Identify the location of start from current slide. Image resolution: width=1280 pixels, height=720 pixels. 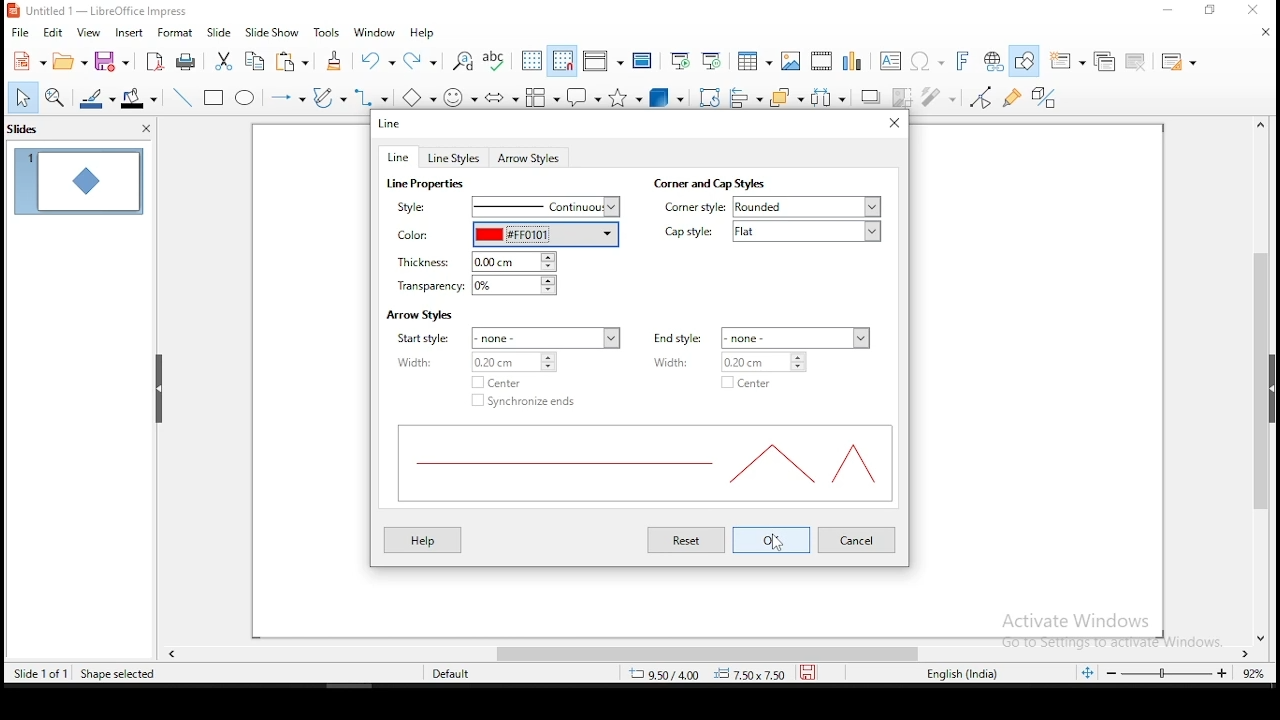
(708, 61).